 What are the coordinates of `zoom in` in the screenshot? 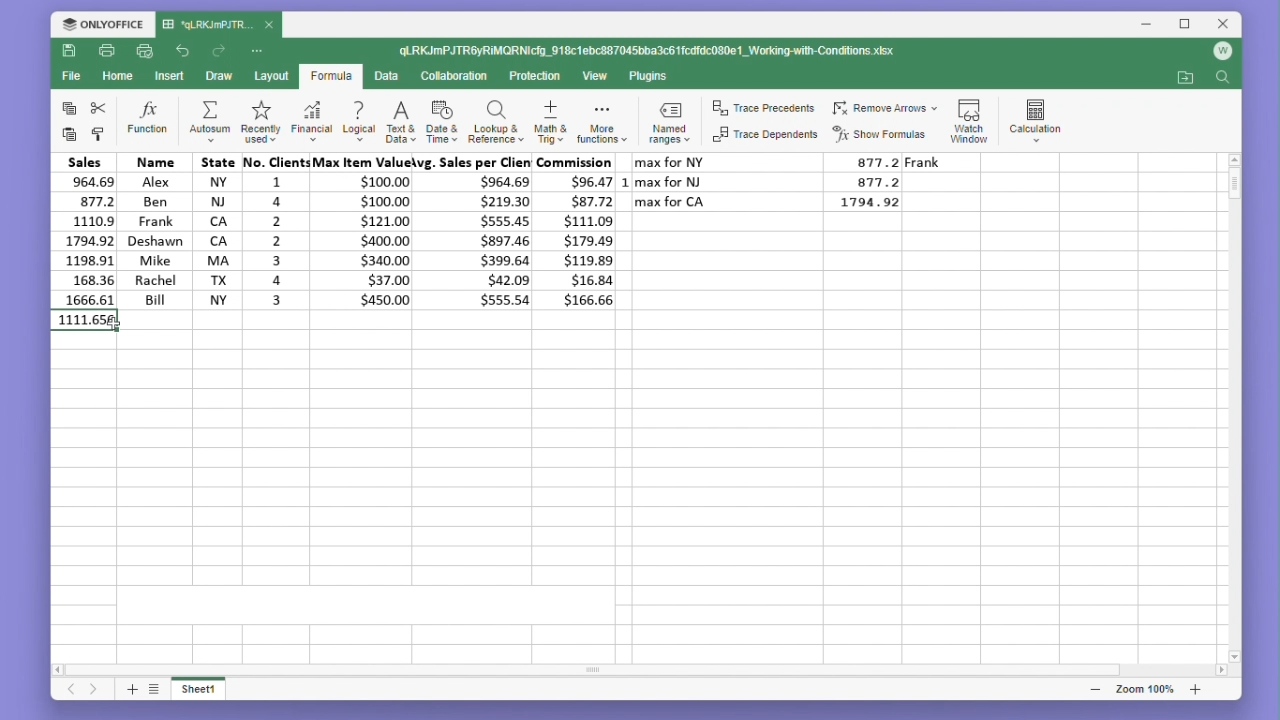 It's located at (1195, 689).